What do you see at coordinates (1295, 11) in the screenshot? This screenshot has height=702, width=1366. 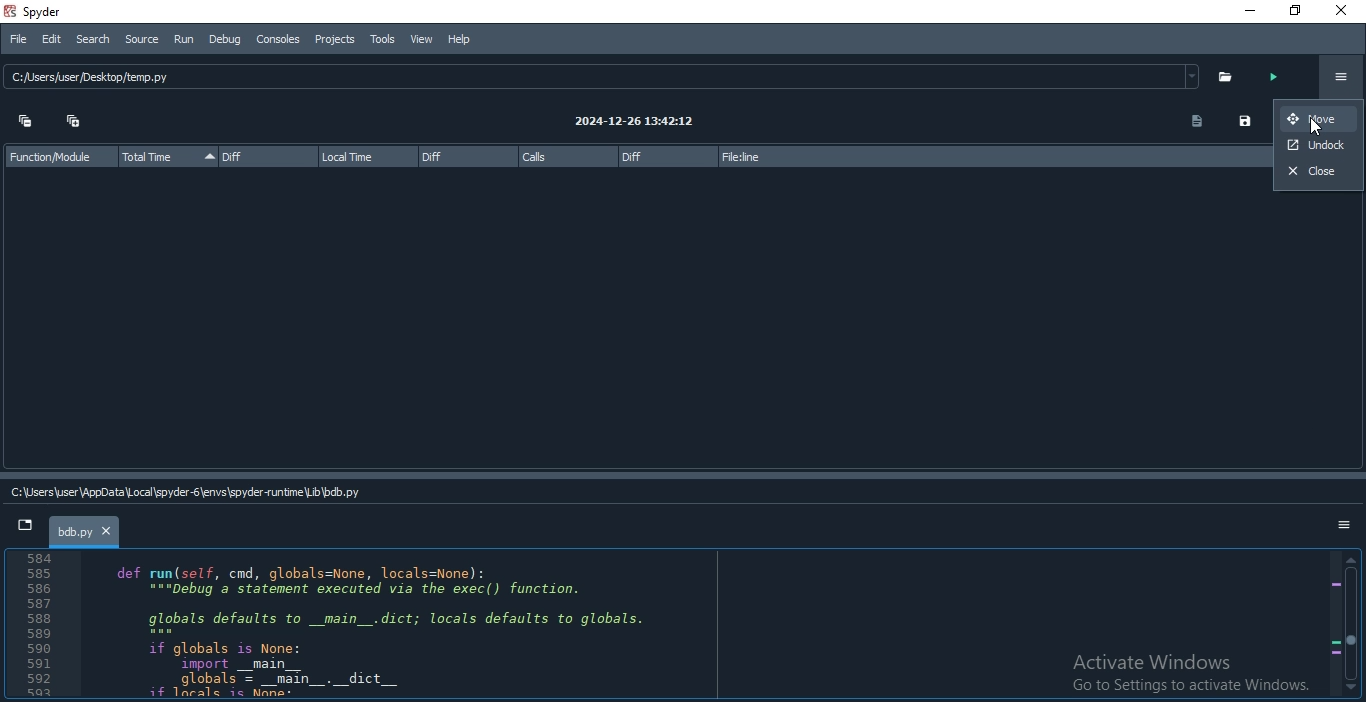 I see `Restore` at bounding box center [1295, 11].